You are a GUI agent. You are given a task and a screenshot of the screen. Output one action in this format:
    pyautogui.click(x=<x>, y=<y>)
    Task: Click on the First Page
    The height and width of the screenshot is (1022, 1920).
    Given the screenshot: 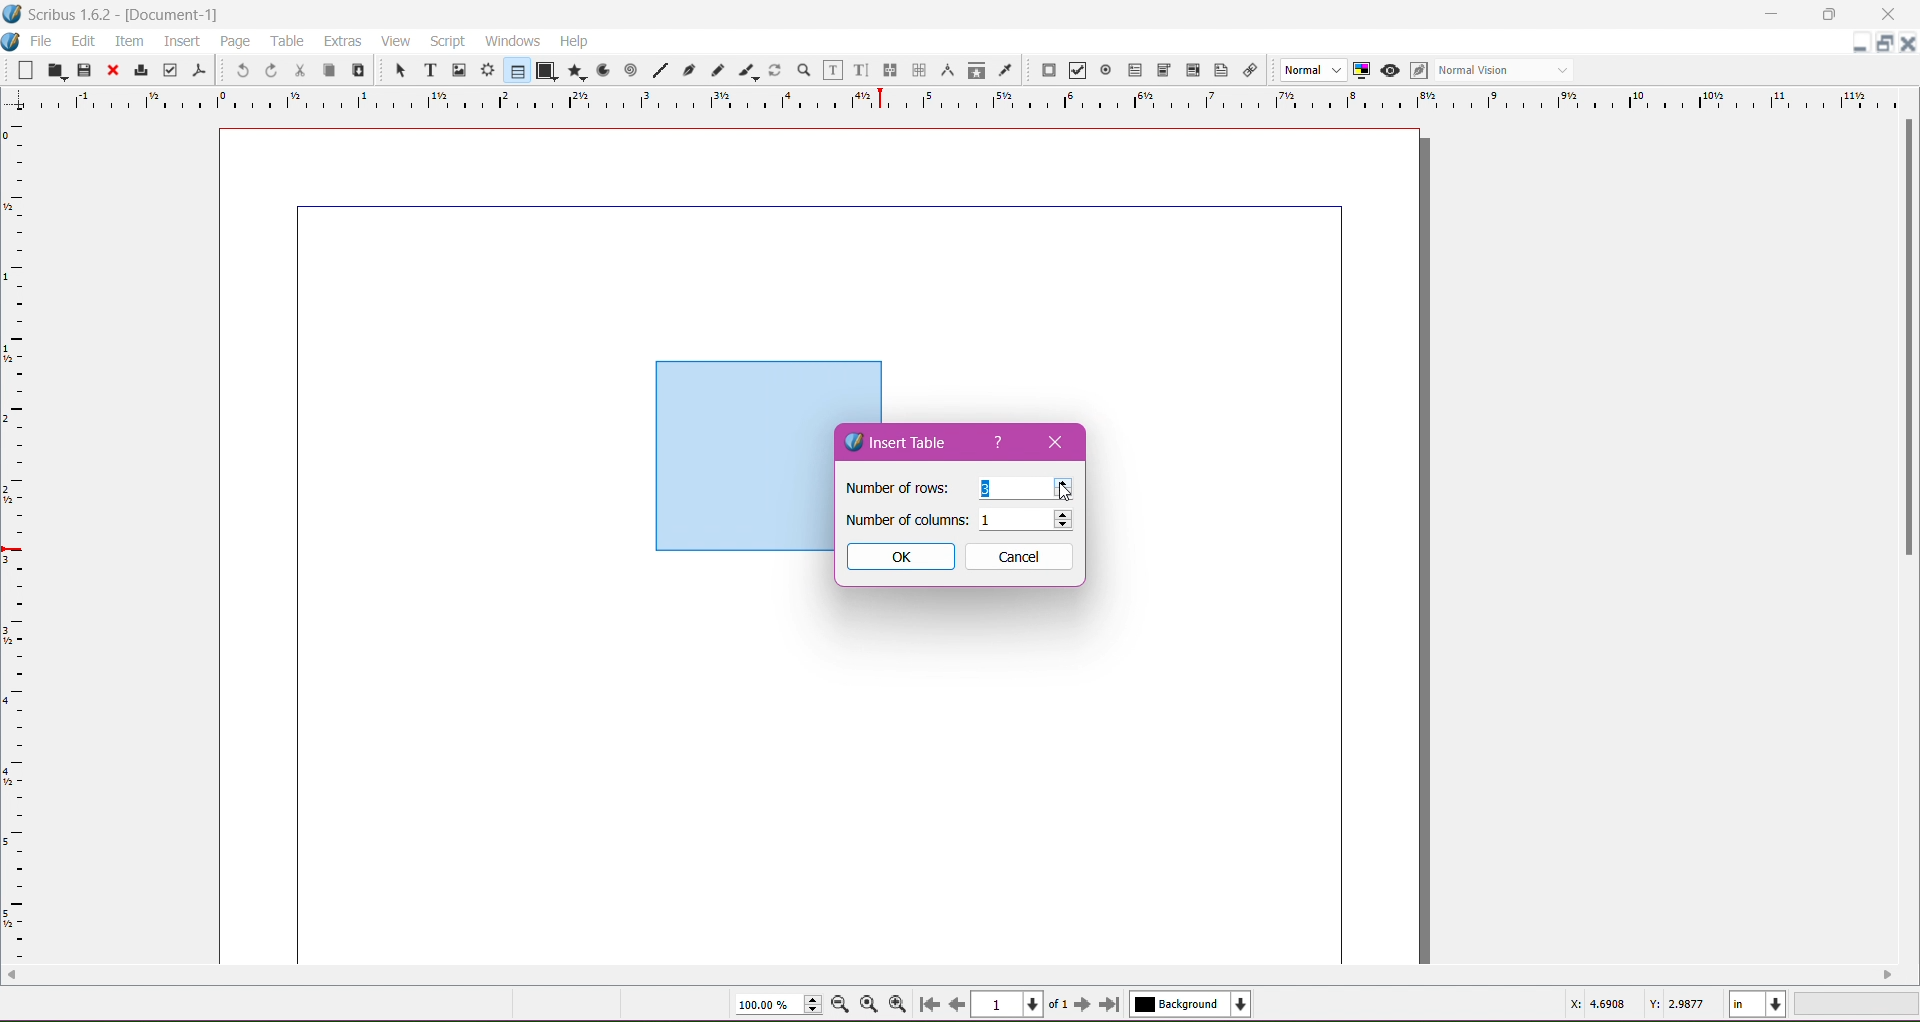 What is the action you would take?
    pyautogui.click(x=928, y=1007)
    